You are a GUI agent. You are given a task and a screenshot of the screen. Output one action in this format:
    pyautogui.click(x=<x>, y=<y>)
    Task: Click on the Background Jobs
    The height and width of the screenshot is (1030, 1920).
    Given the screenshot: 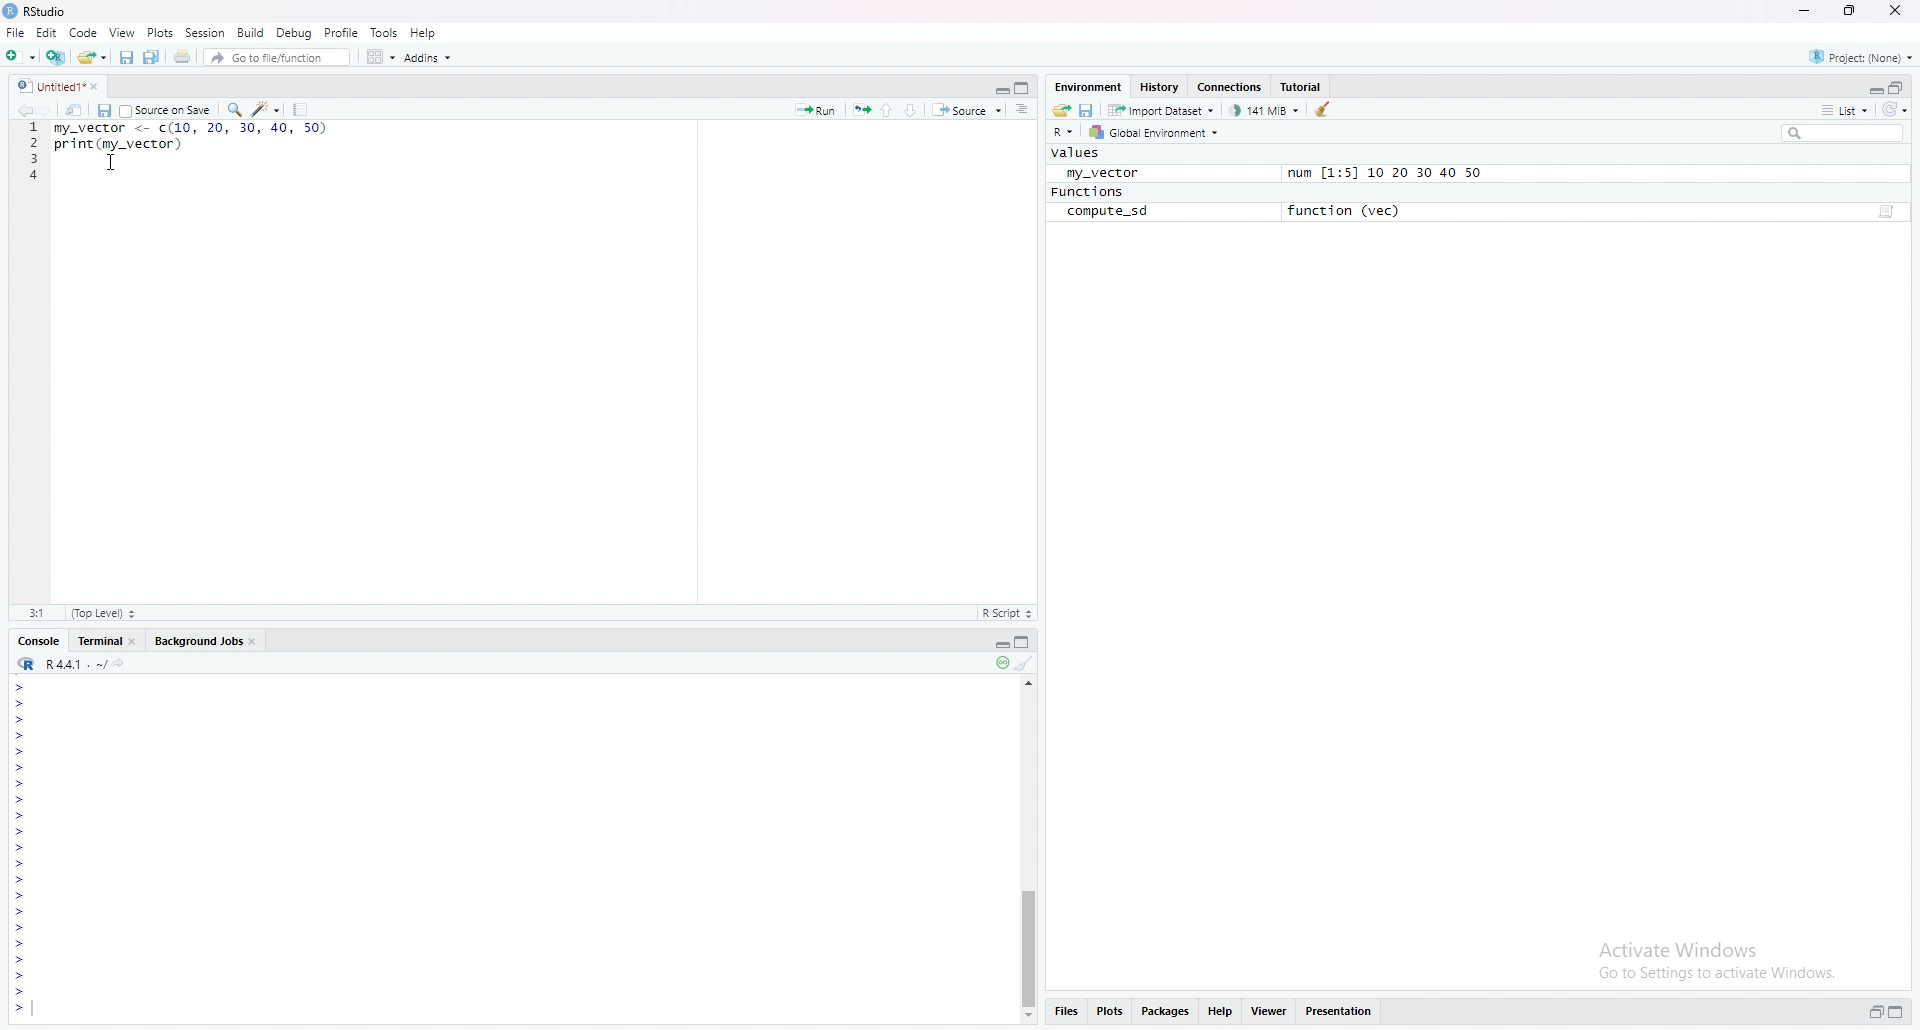 What is the action you would take?
    pyautogui.click(x=205, y=640)
    